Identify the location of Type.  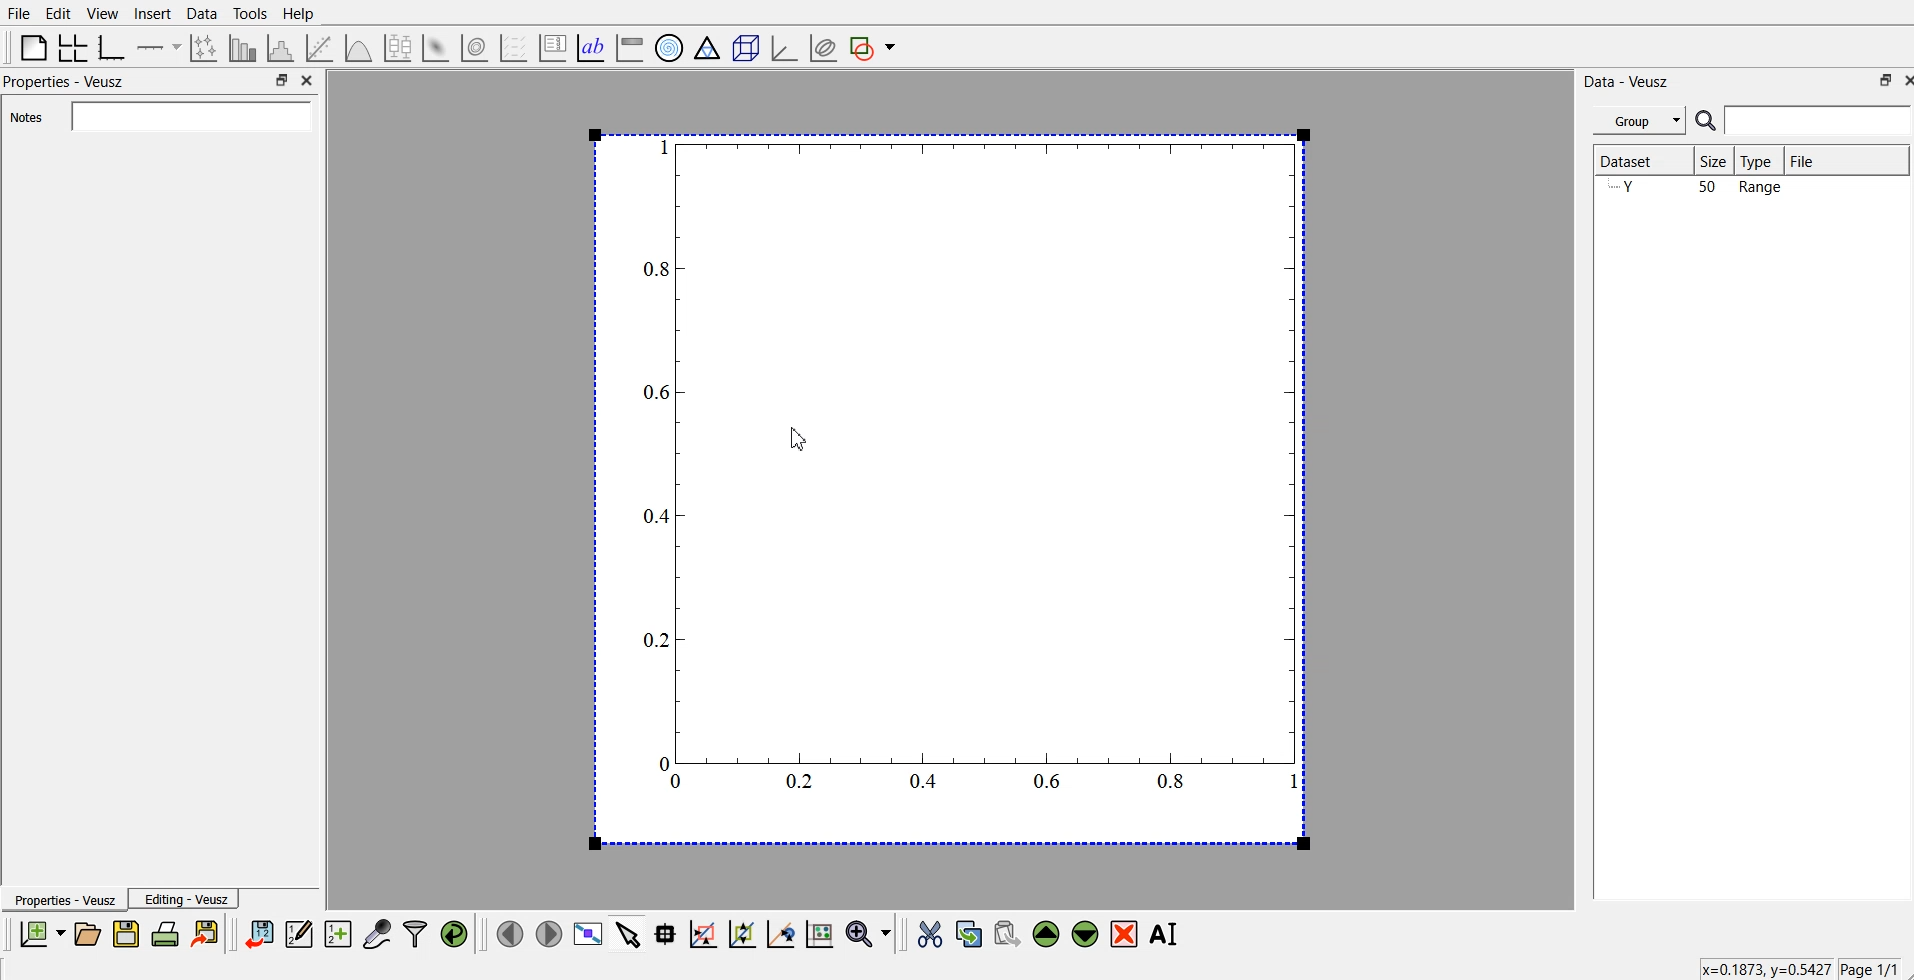
(1761, 160).